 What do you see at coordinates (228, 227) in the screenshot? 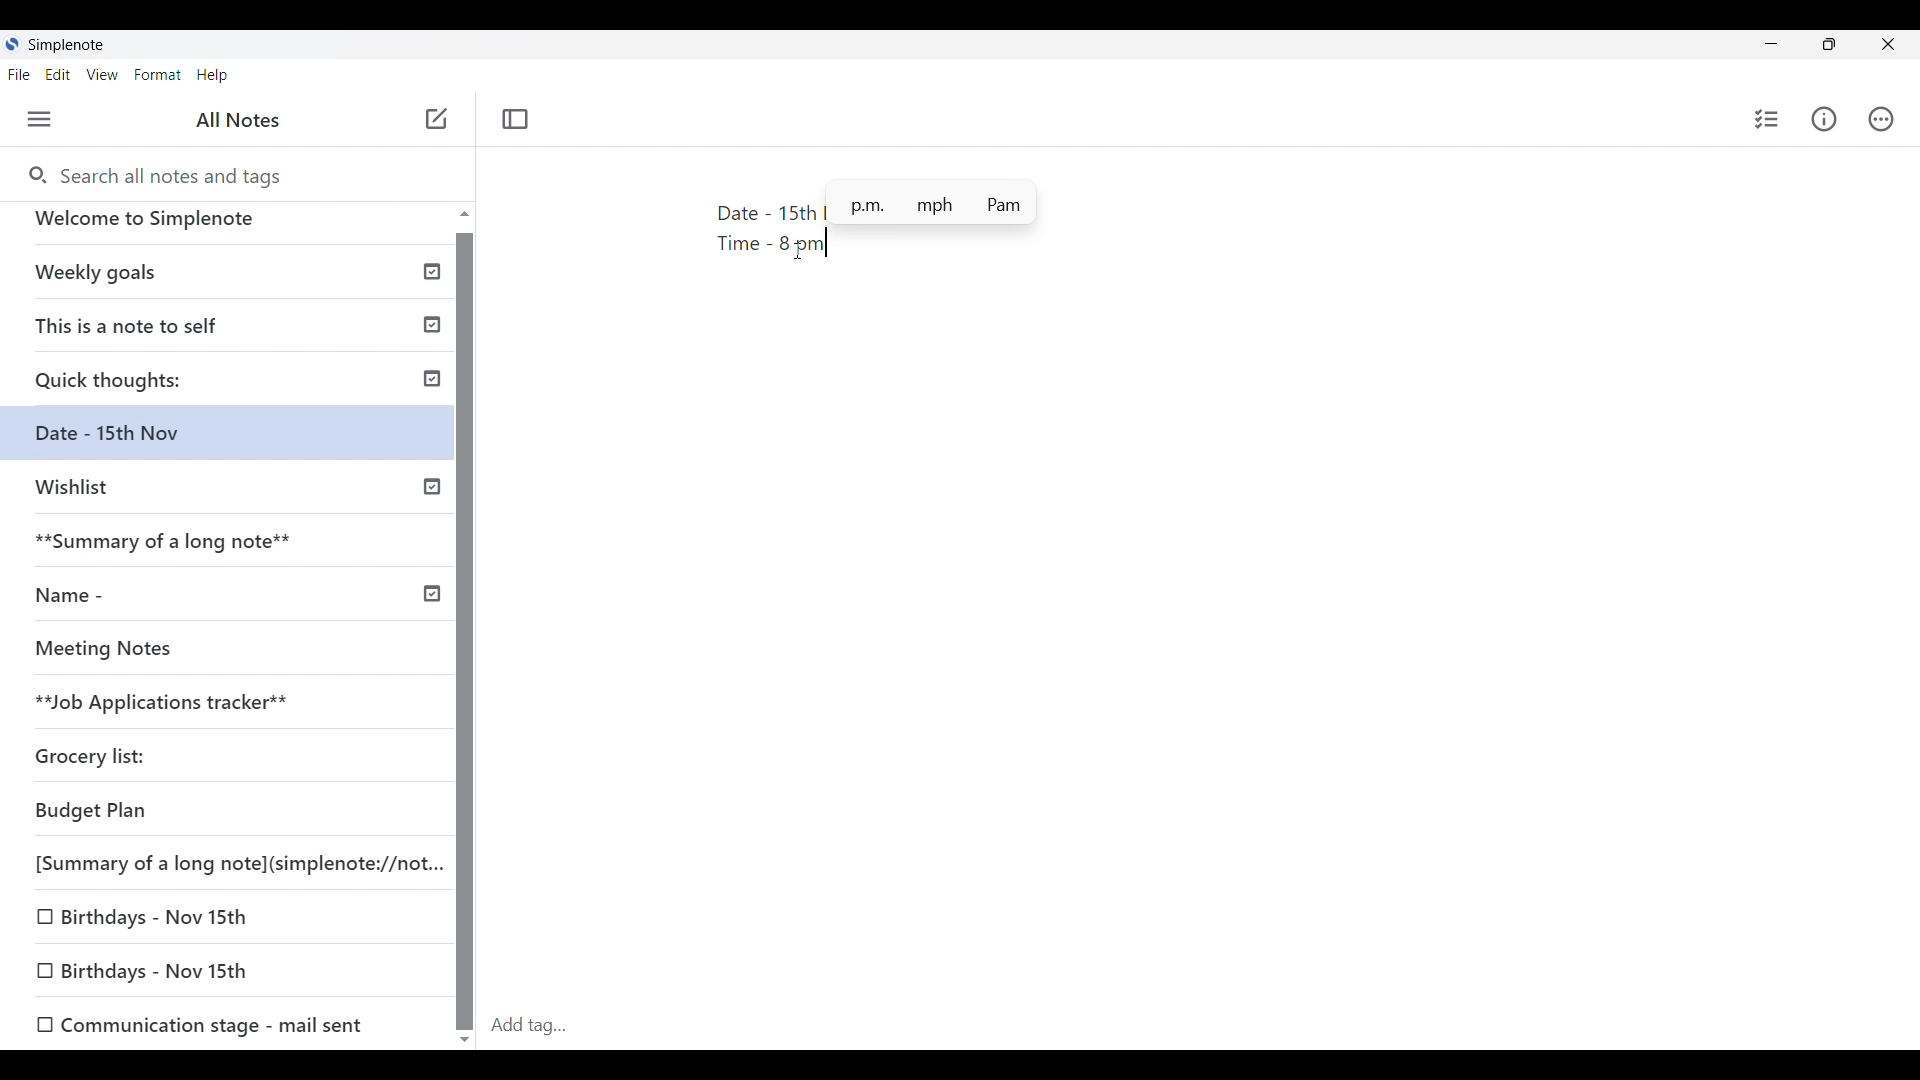
I see `Welcome note from software, current highlighted note` at bounding box center [228, 227].